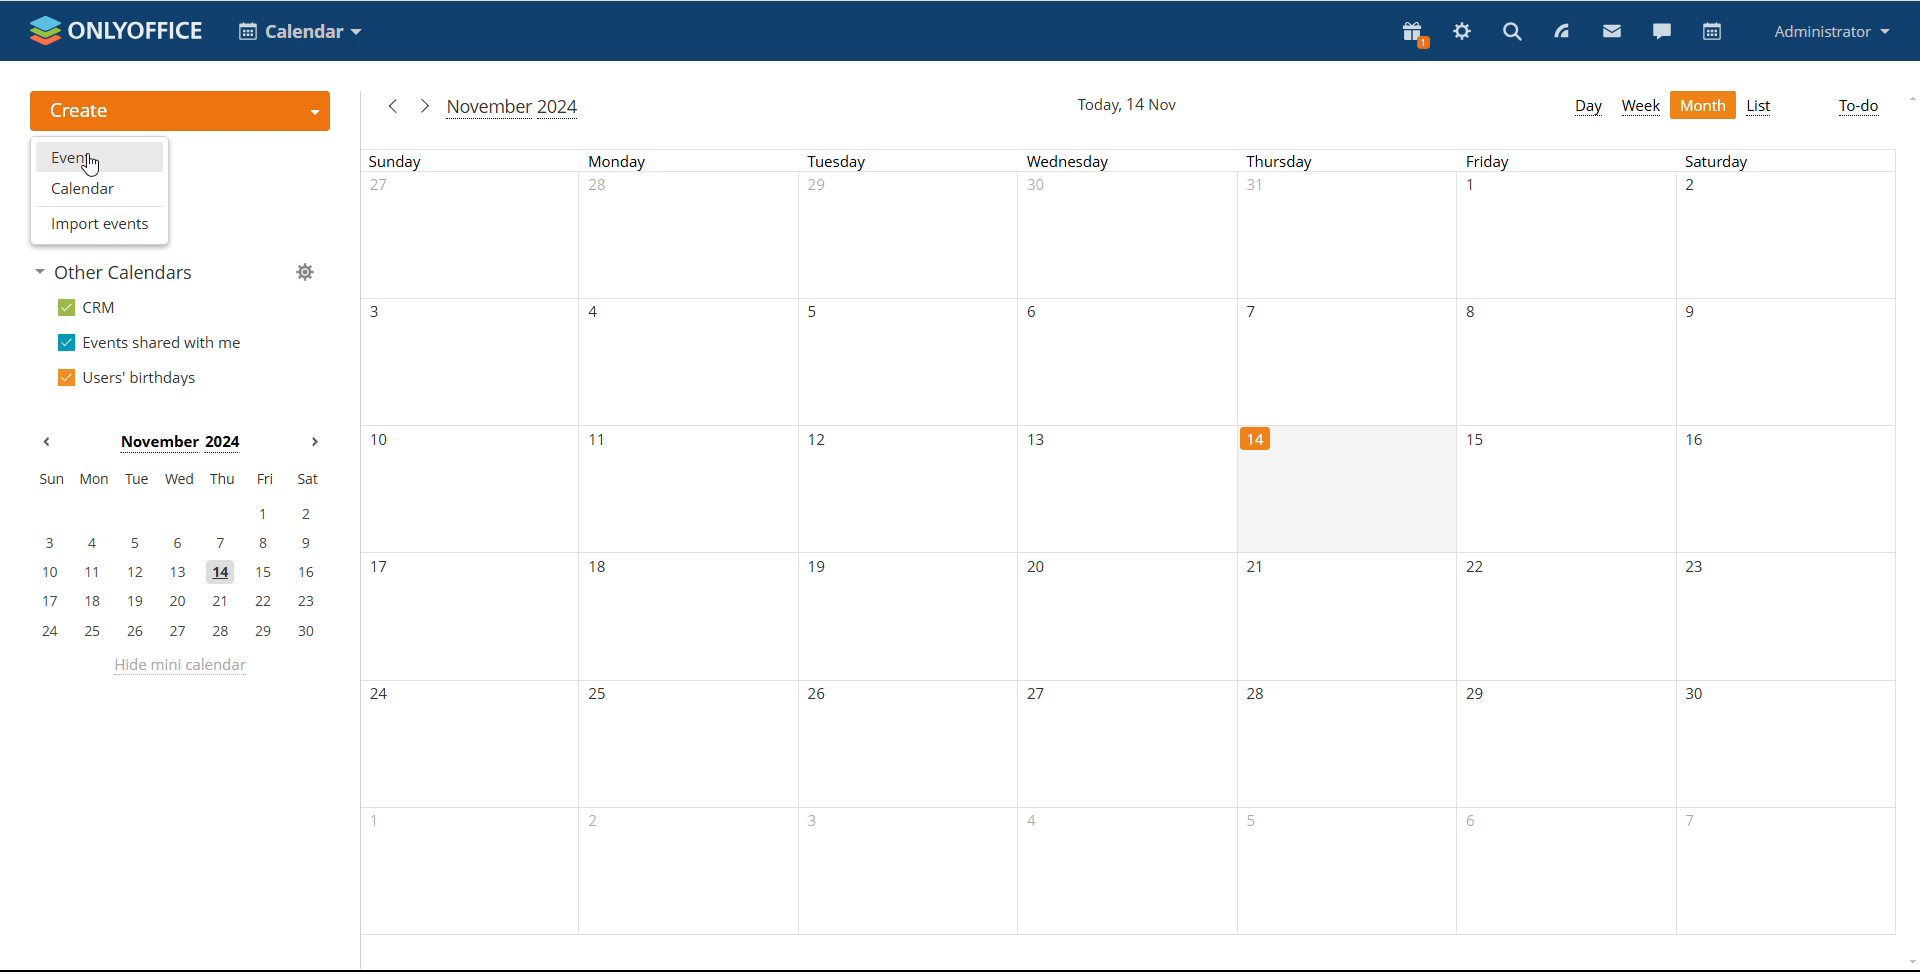 The height and width of the screenshot is (972, 1920). What do you see at coordinates (1612, 33) in the screenshot?
I see `mail` at bounding box center [1612, 33].